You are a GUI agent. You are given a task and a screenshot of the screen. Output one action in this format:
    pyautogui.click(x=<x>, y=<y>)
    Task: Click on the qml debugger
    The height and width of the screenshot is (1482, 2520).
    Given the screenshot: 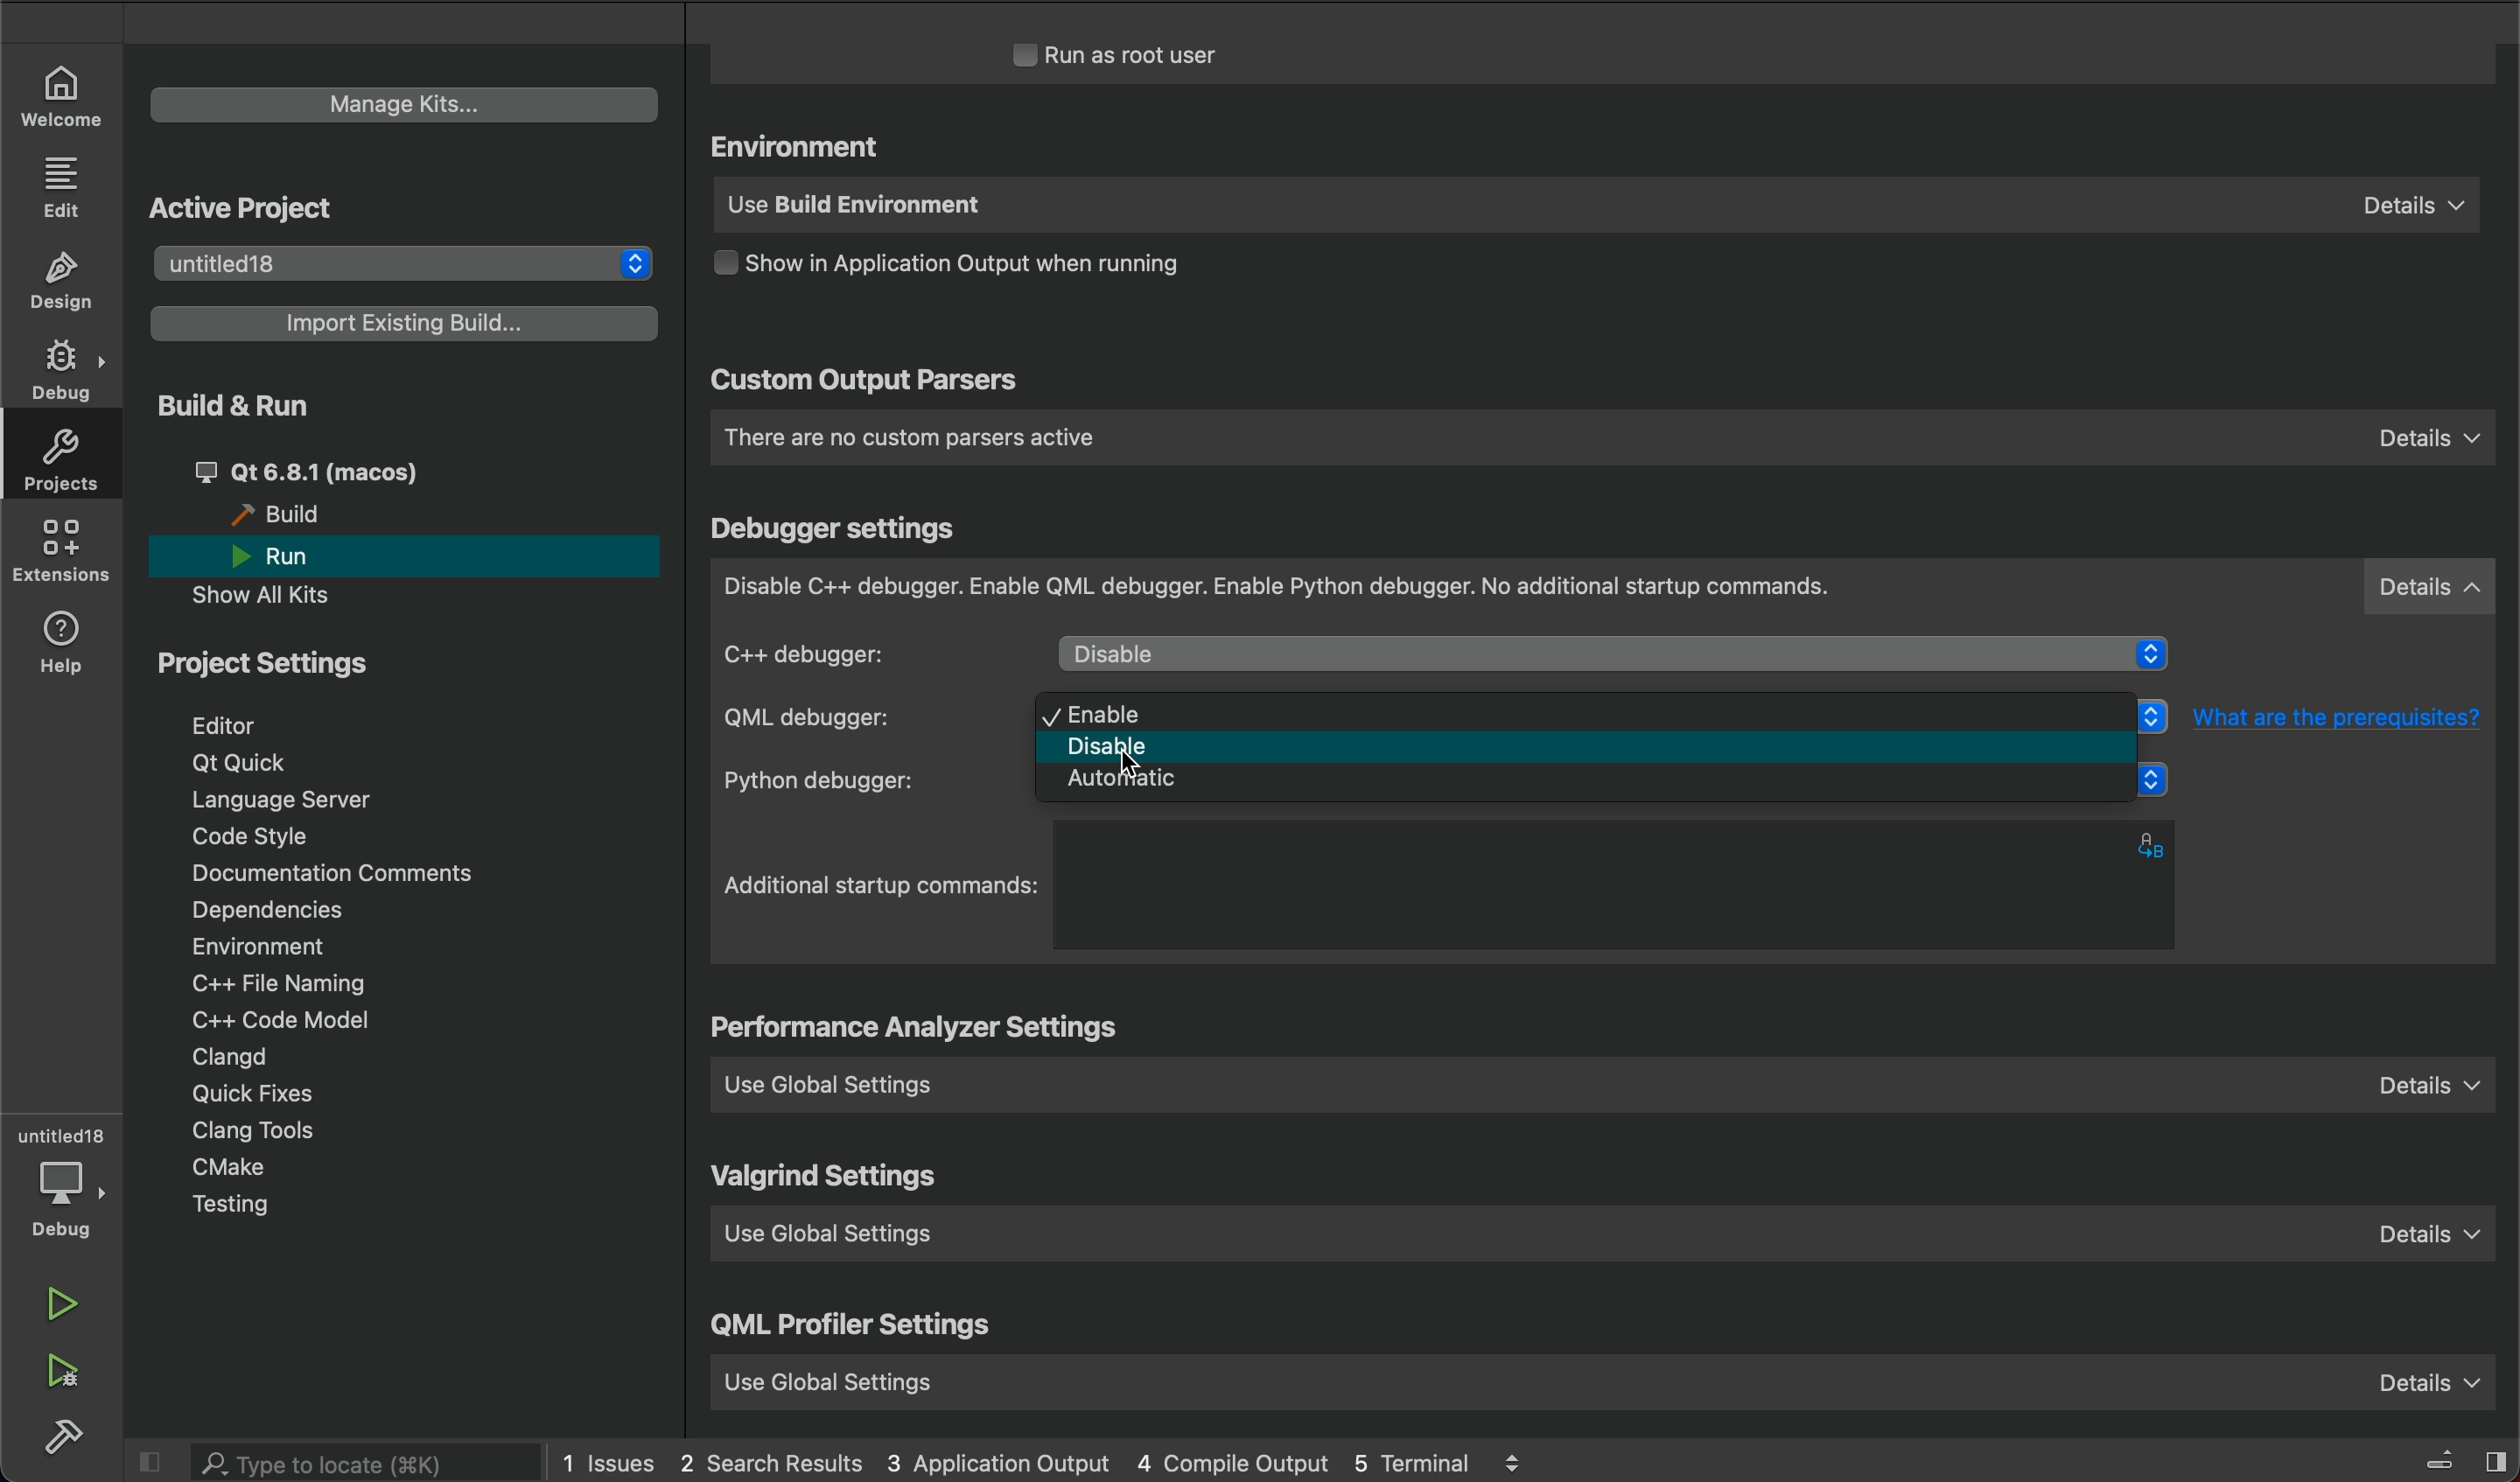 What is the action you would take?
    pyautogui.click(x=856, y=718)
    